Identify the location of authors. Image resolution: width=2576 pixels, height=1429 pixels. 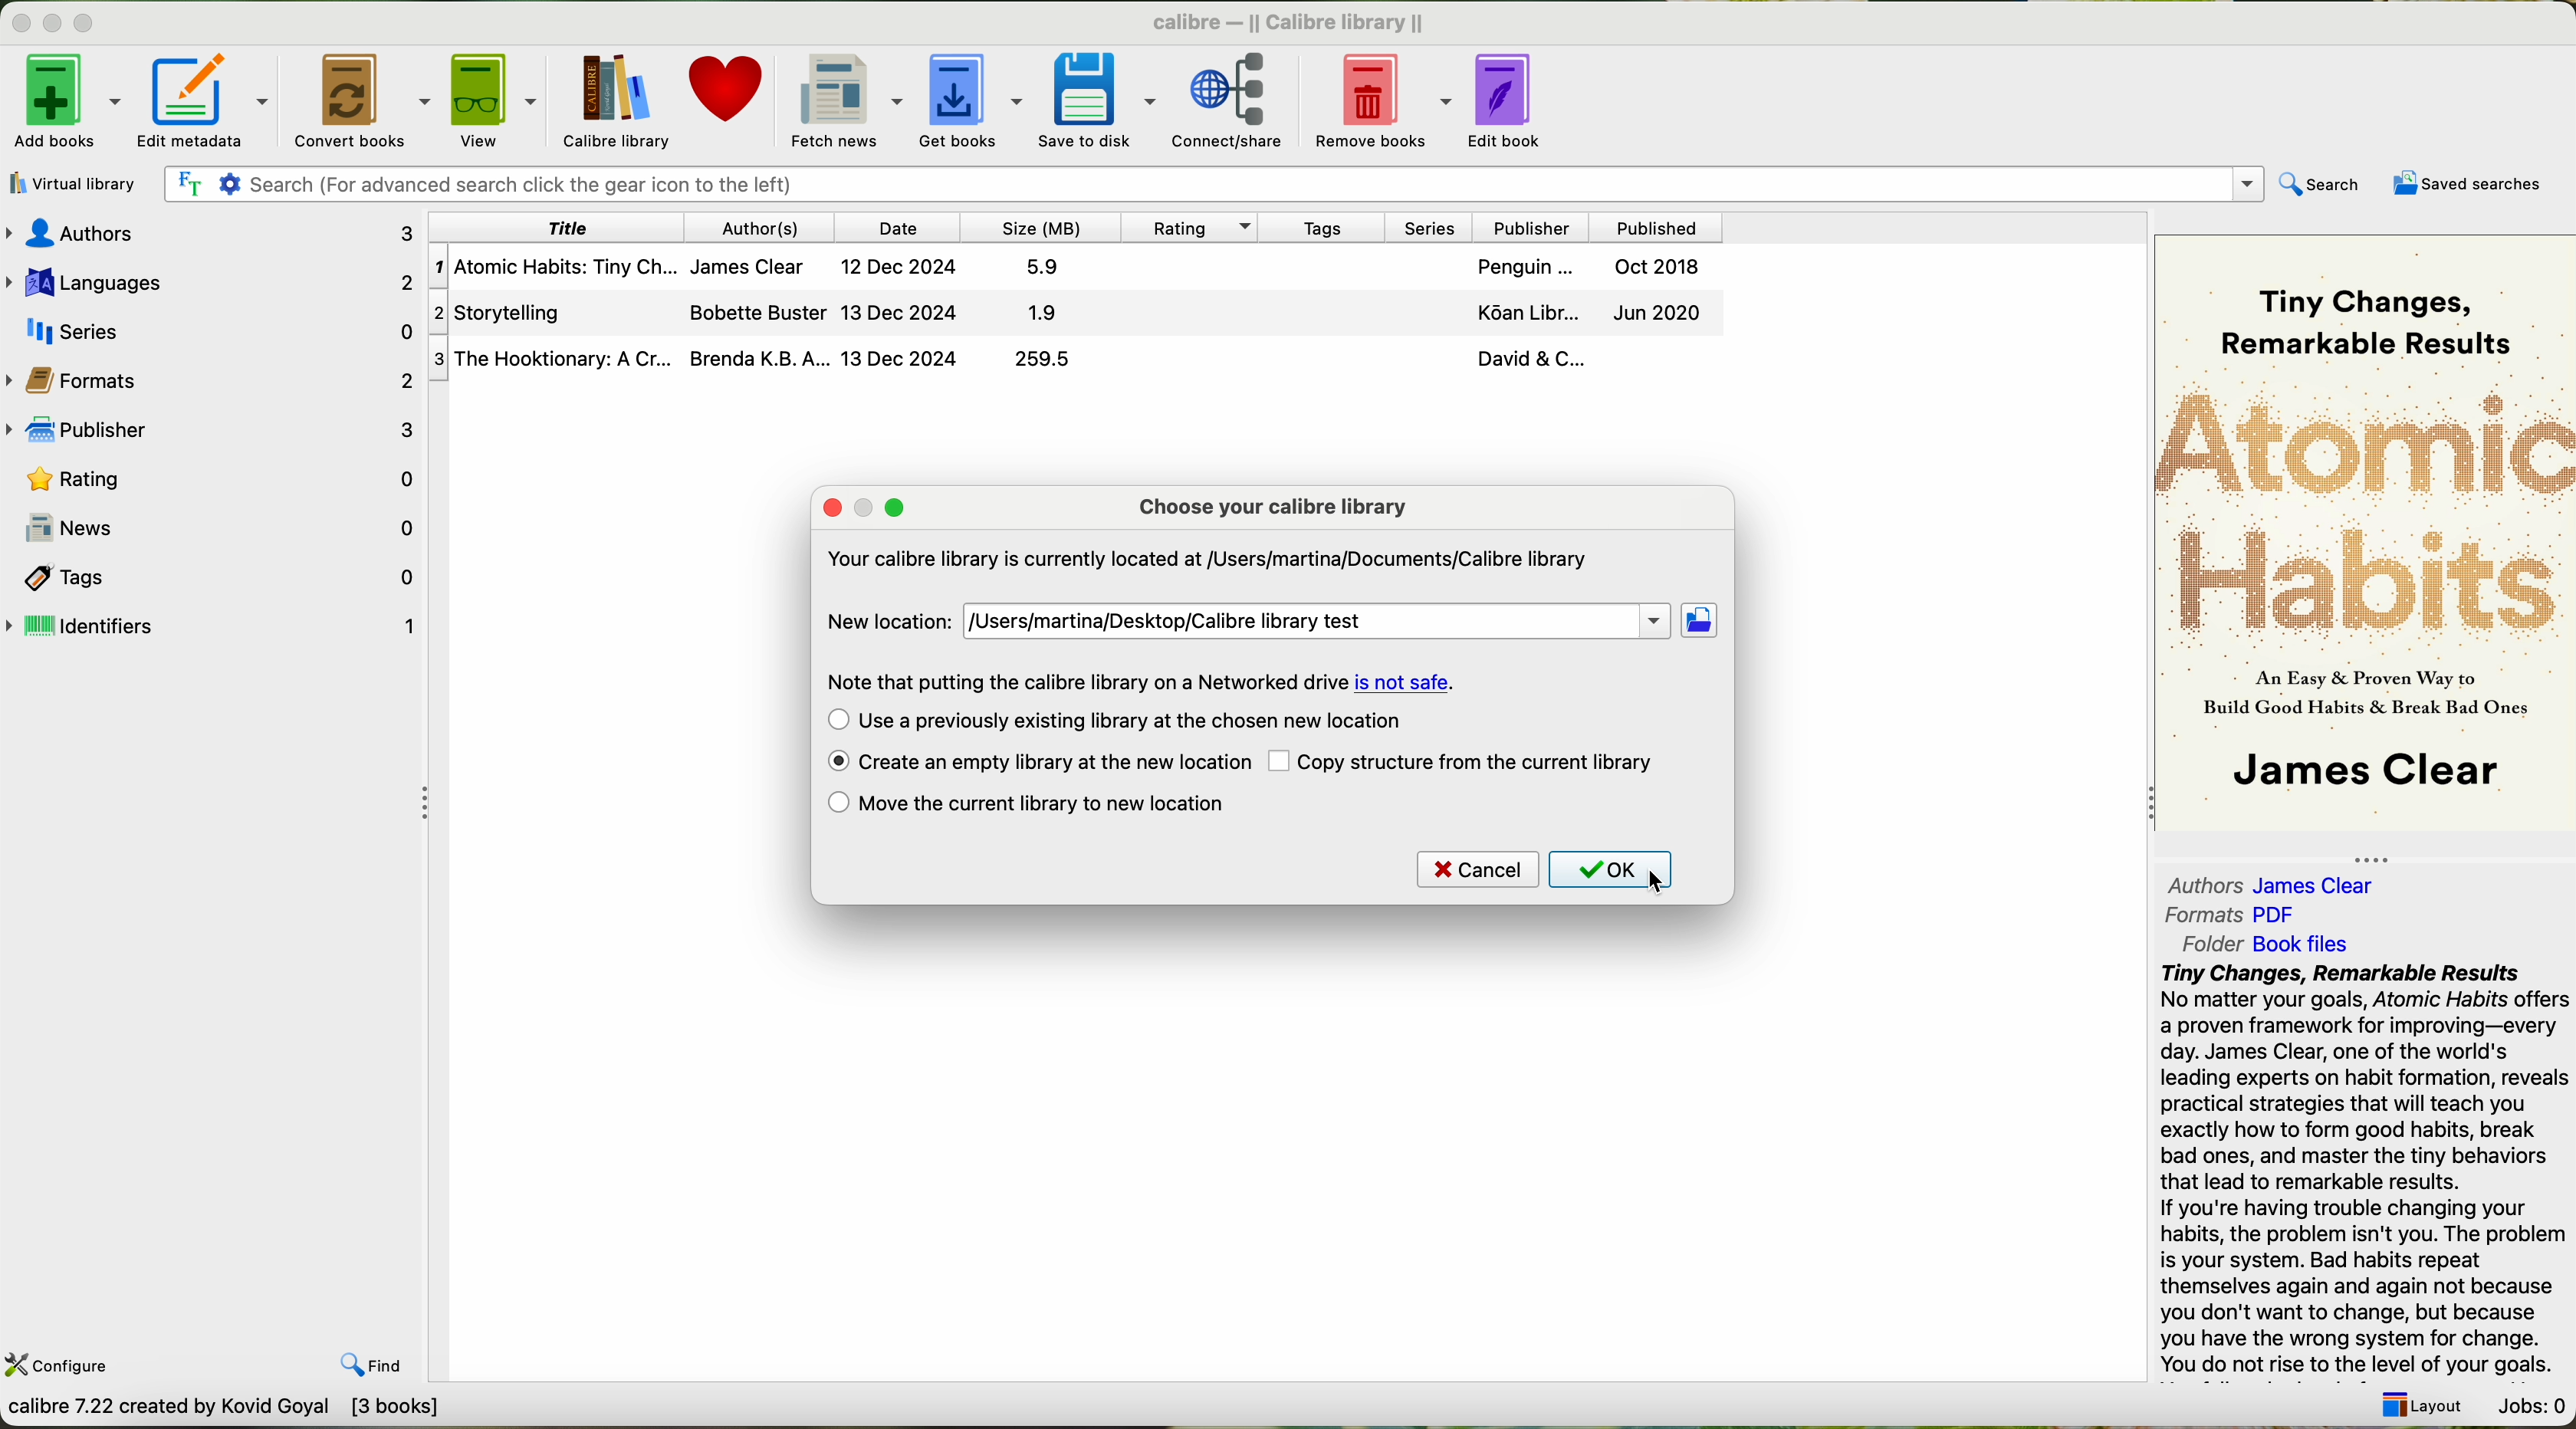
(219, 233).